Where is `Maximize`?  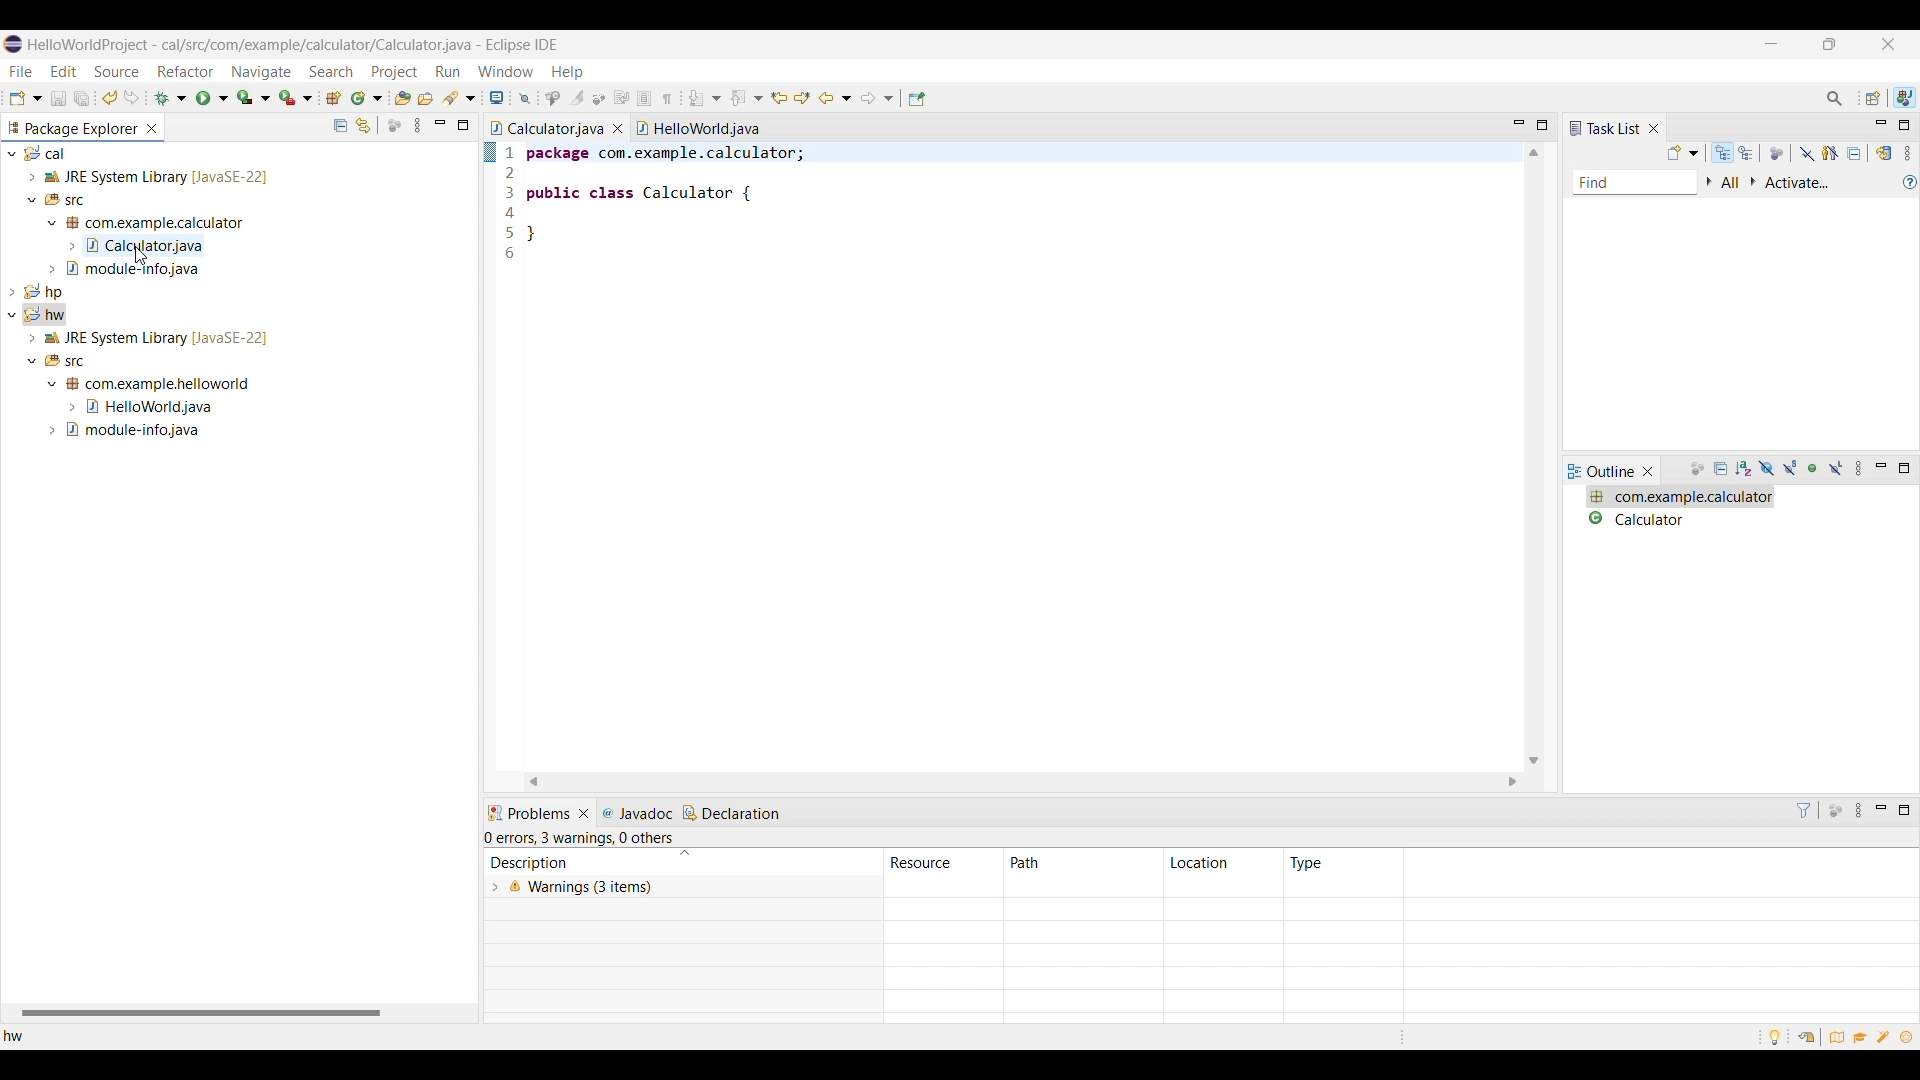 Maximize is located at coordinates (1903, 125).